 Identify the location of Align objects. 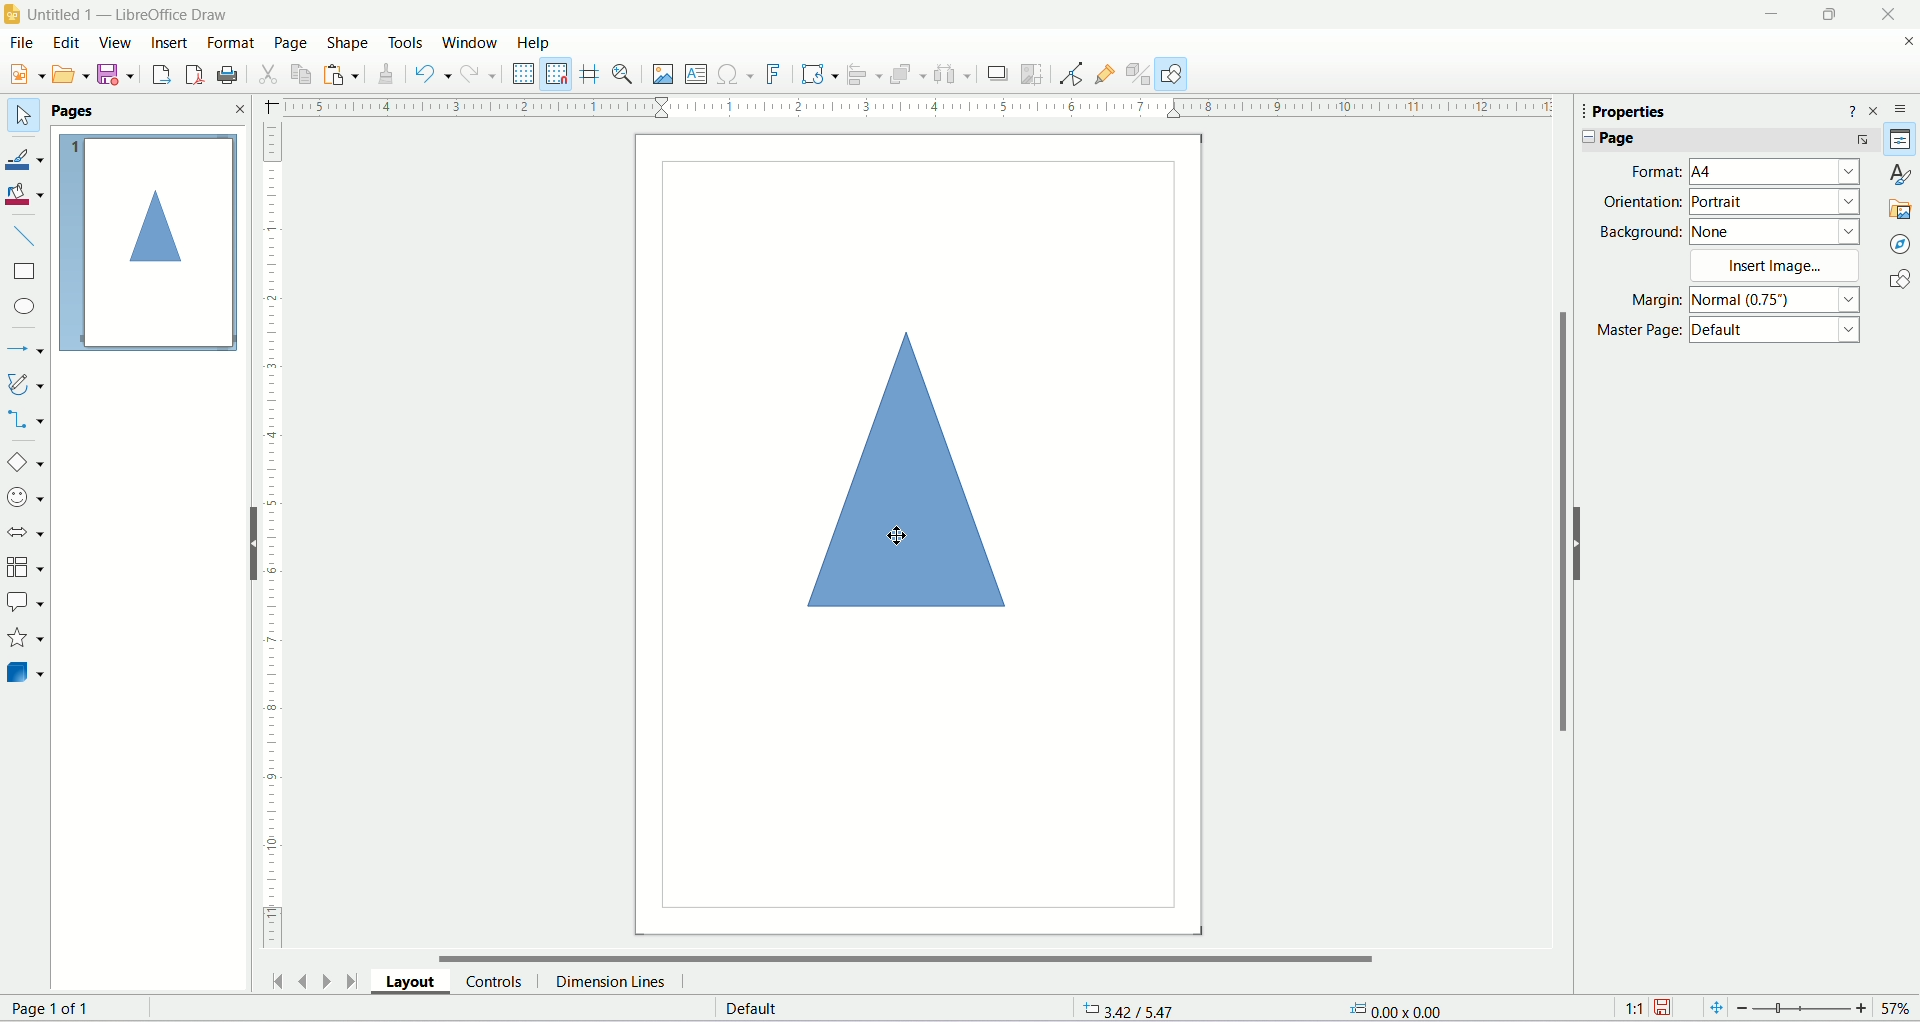
(863, 72).